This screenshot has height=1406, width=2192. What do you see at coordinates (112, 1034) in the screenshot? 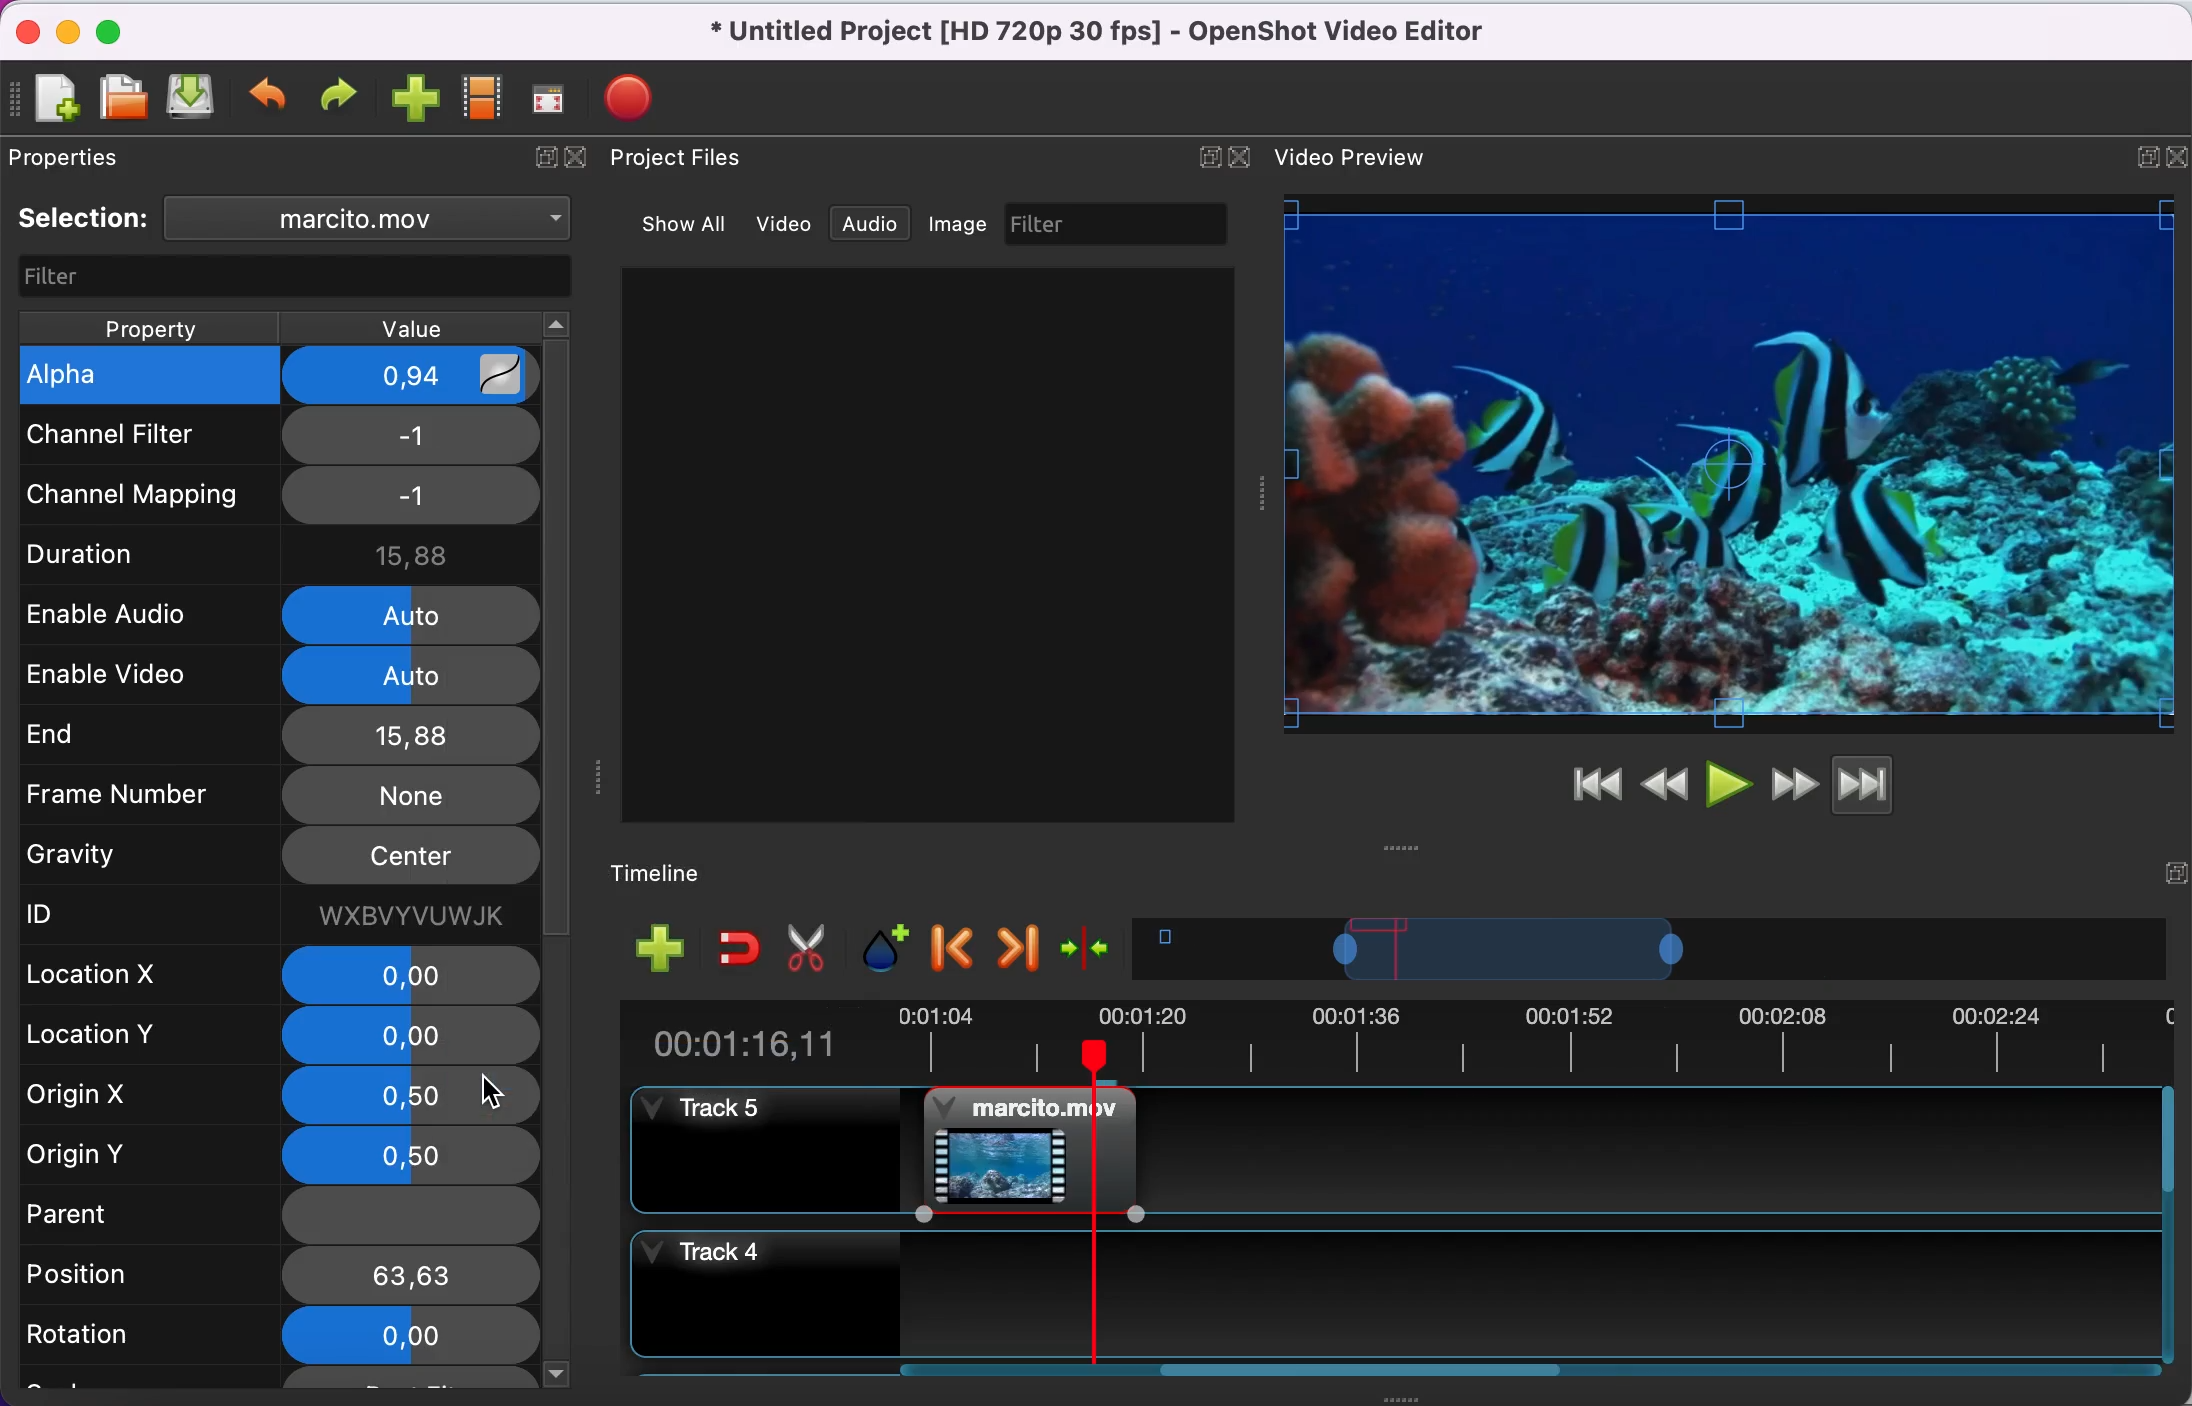
I see `Location Y` at bounding box center [112, 1034].